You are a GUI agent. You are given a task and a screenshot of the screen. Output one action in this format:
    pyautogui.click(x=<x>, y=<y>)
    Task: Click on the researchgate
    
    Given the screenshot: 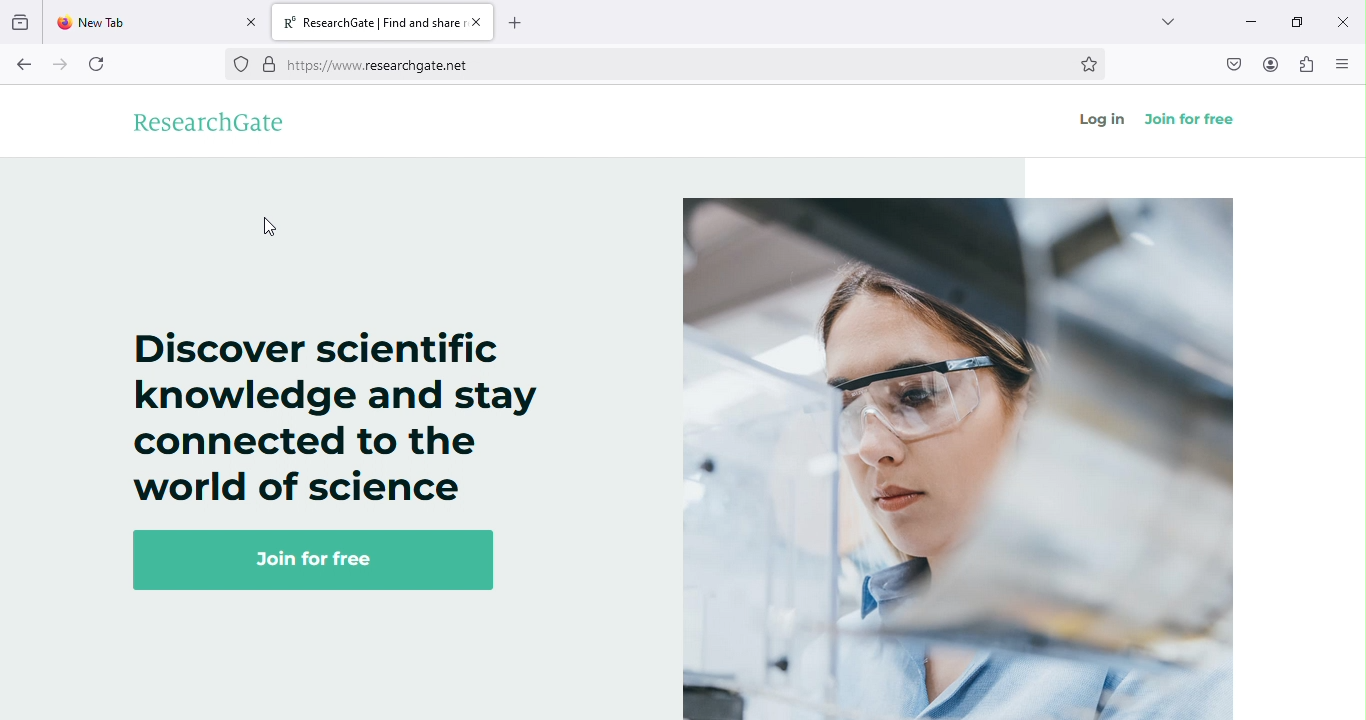 What is the action you would take?
    pyautogui.click(x=216, y=122)
    